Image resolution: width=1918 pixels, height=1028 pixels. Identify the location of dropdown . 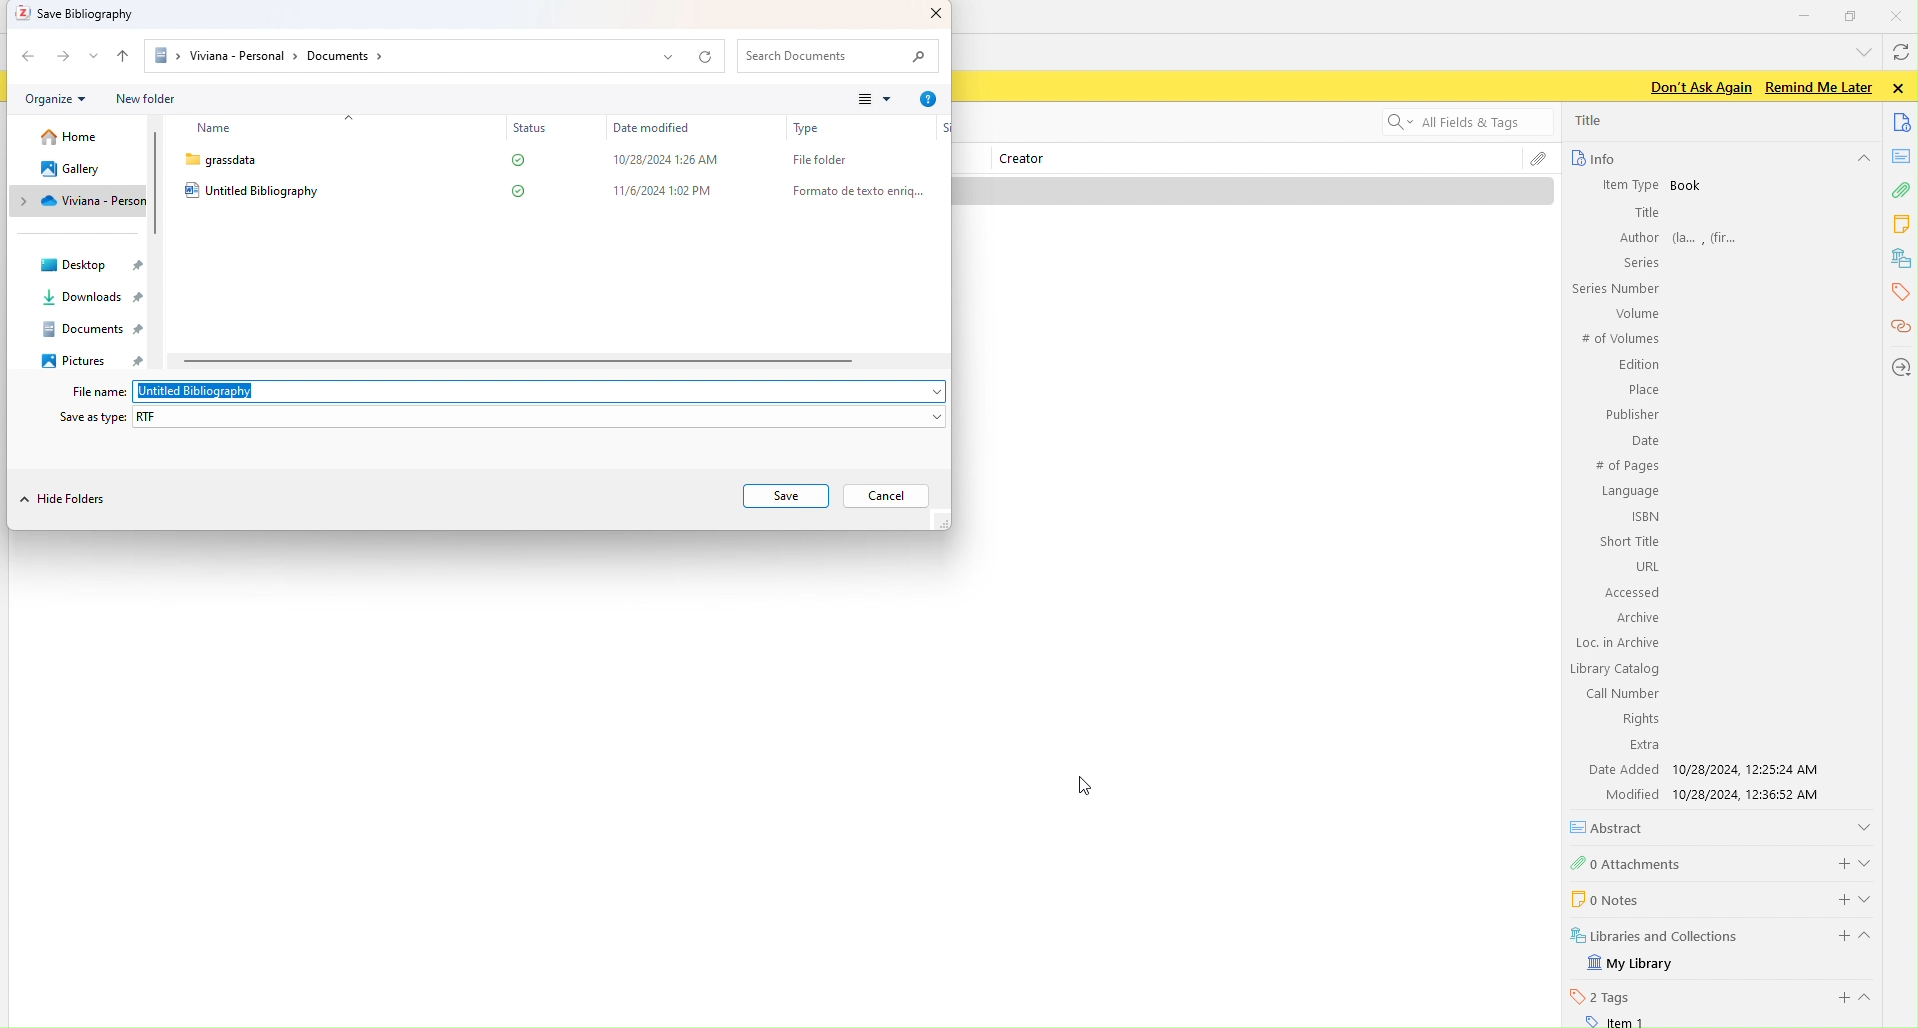
(927, 392).